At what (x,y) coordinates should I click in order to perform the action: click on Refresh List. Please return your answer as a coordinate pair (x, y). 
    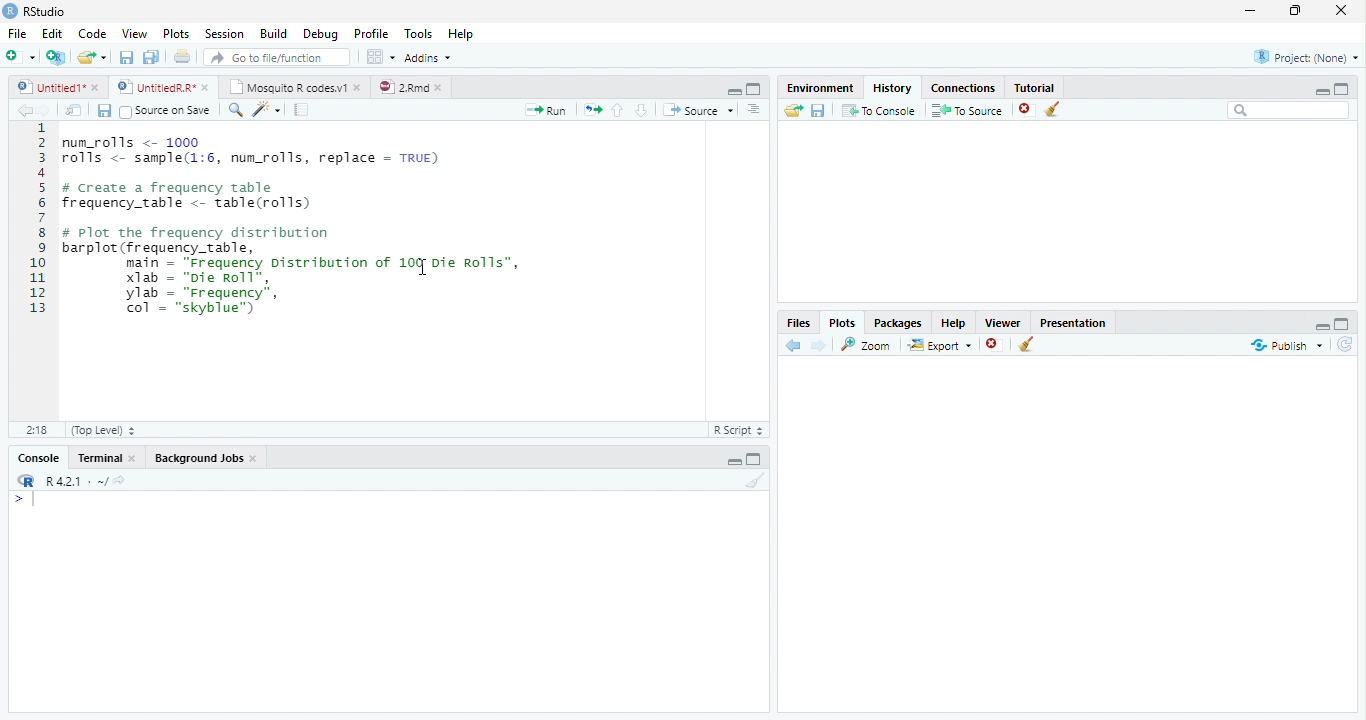
    Looking at the image, I should click on (1344, 345).